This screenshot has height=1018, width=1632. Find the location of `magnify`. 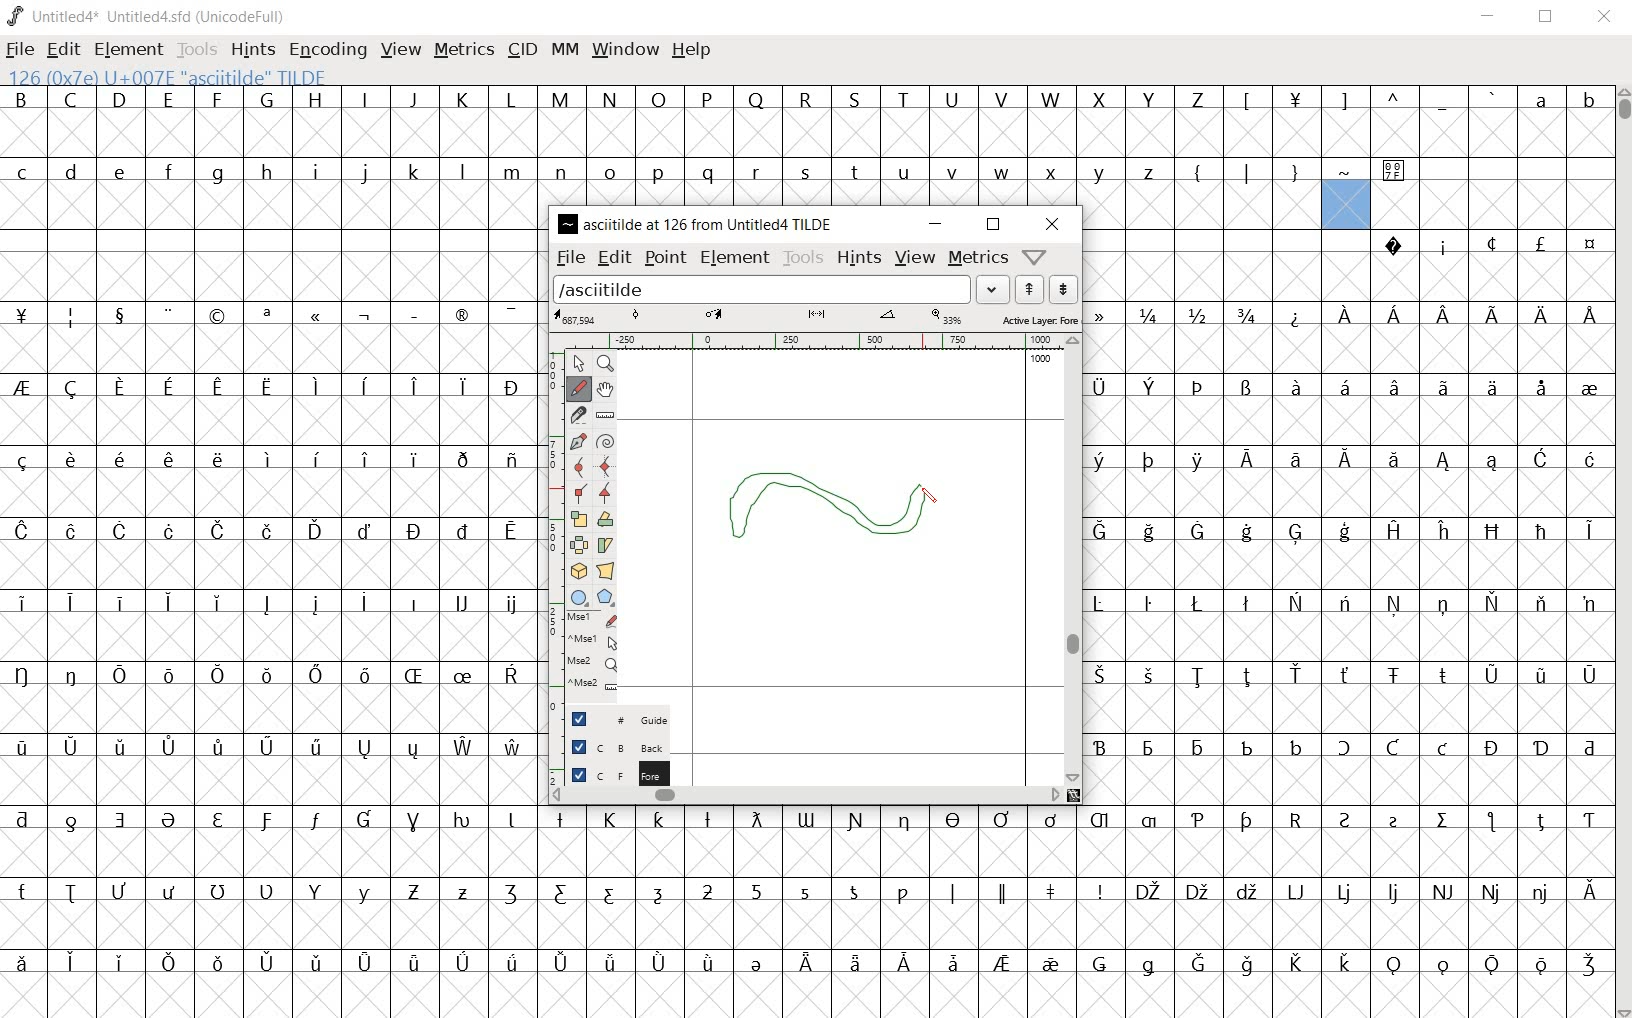

magnify is located at coordinates (608, 364).